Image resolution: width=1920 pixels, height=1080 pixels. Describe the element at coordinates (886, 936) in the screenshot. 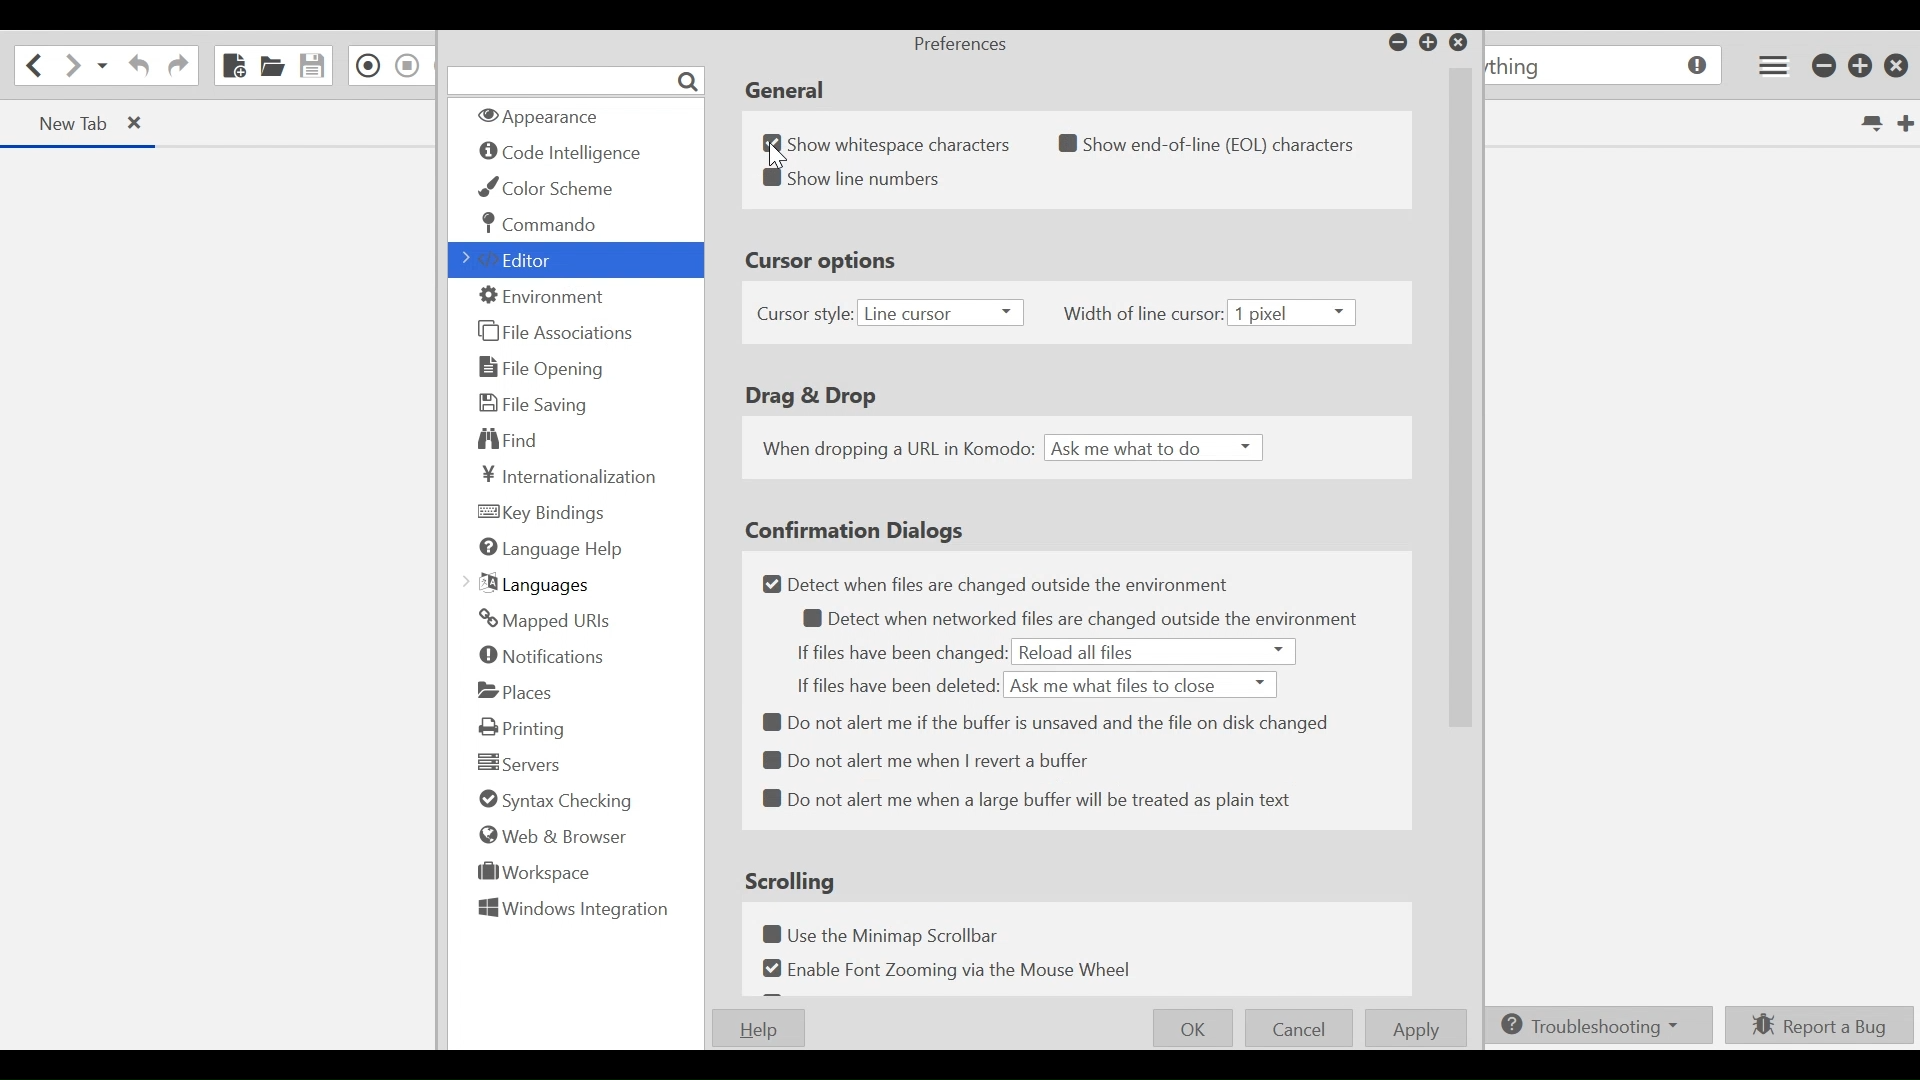

I see `Use the Minimap Scrollbar` at that location.